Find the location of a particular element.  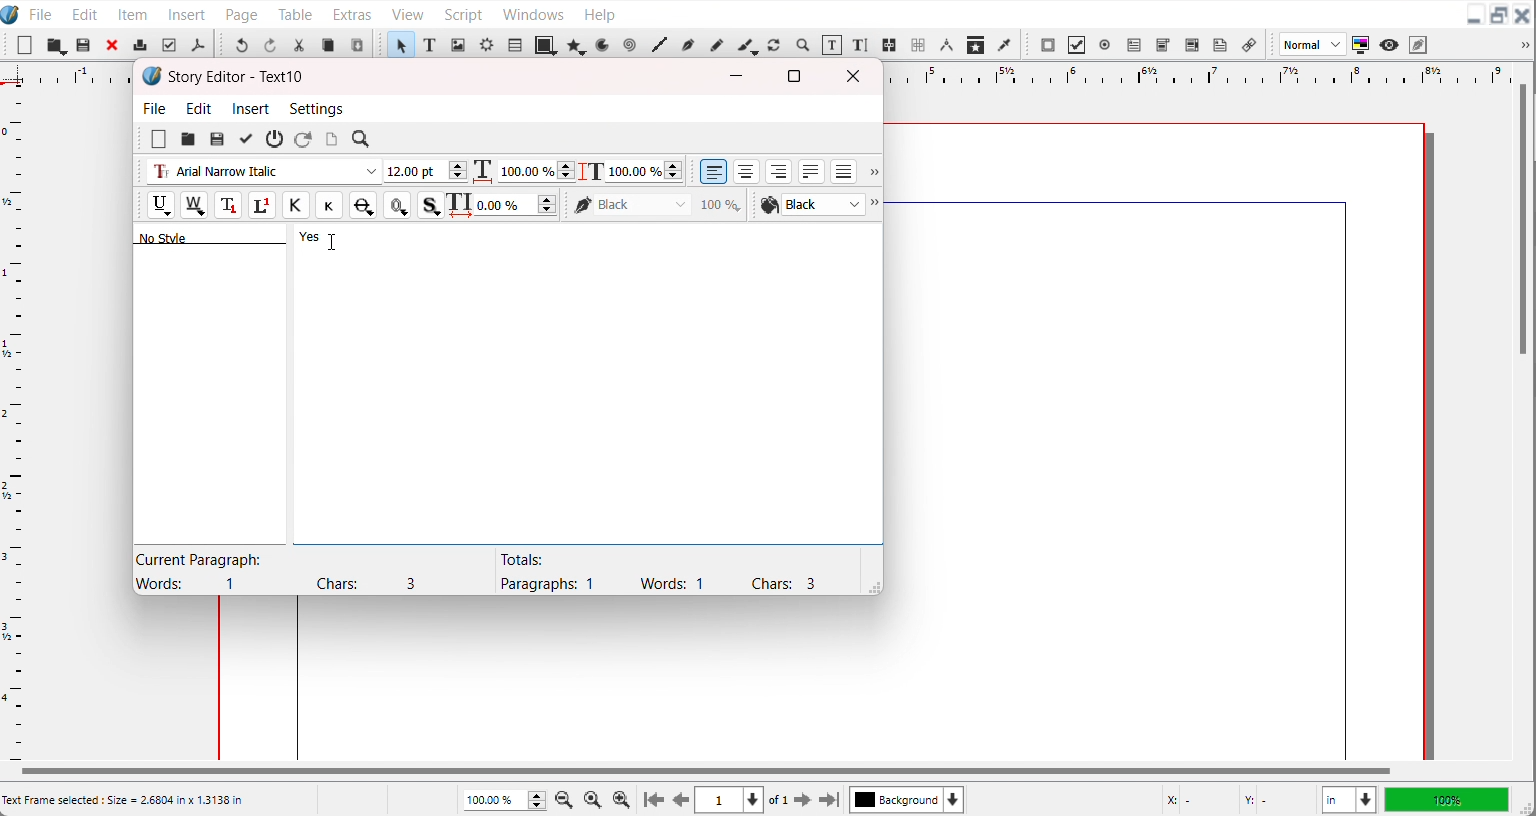

PDF text field is located at coordinates (1133, 46).